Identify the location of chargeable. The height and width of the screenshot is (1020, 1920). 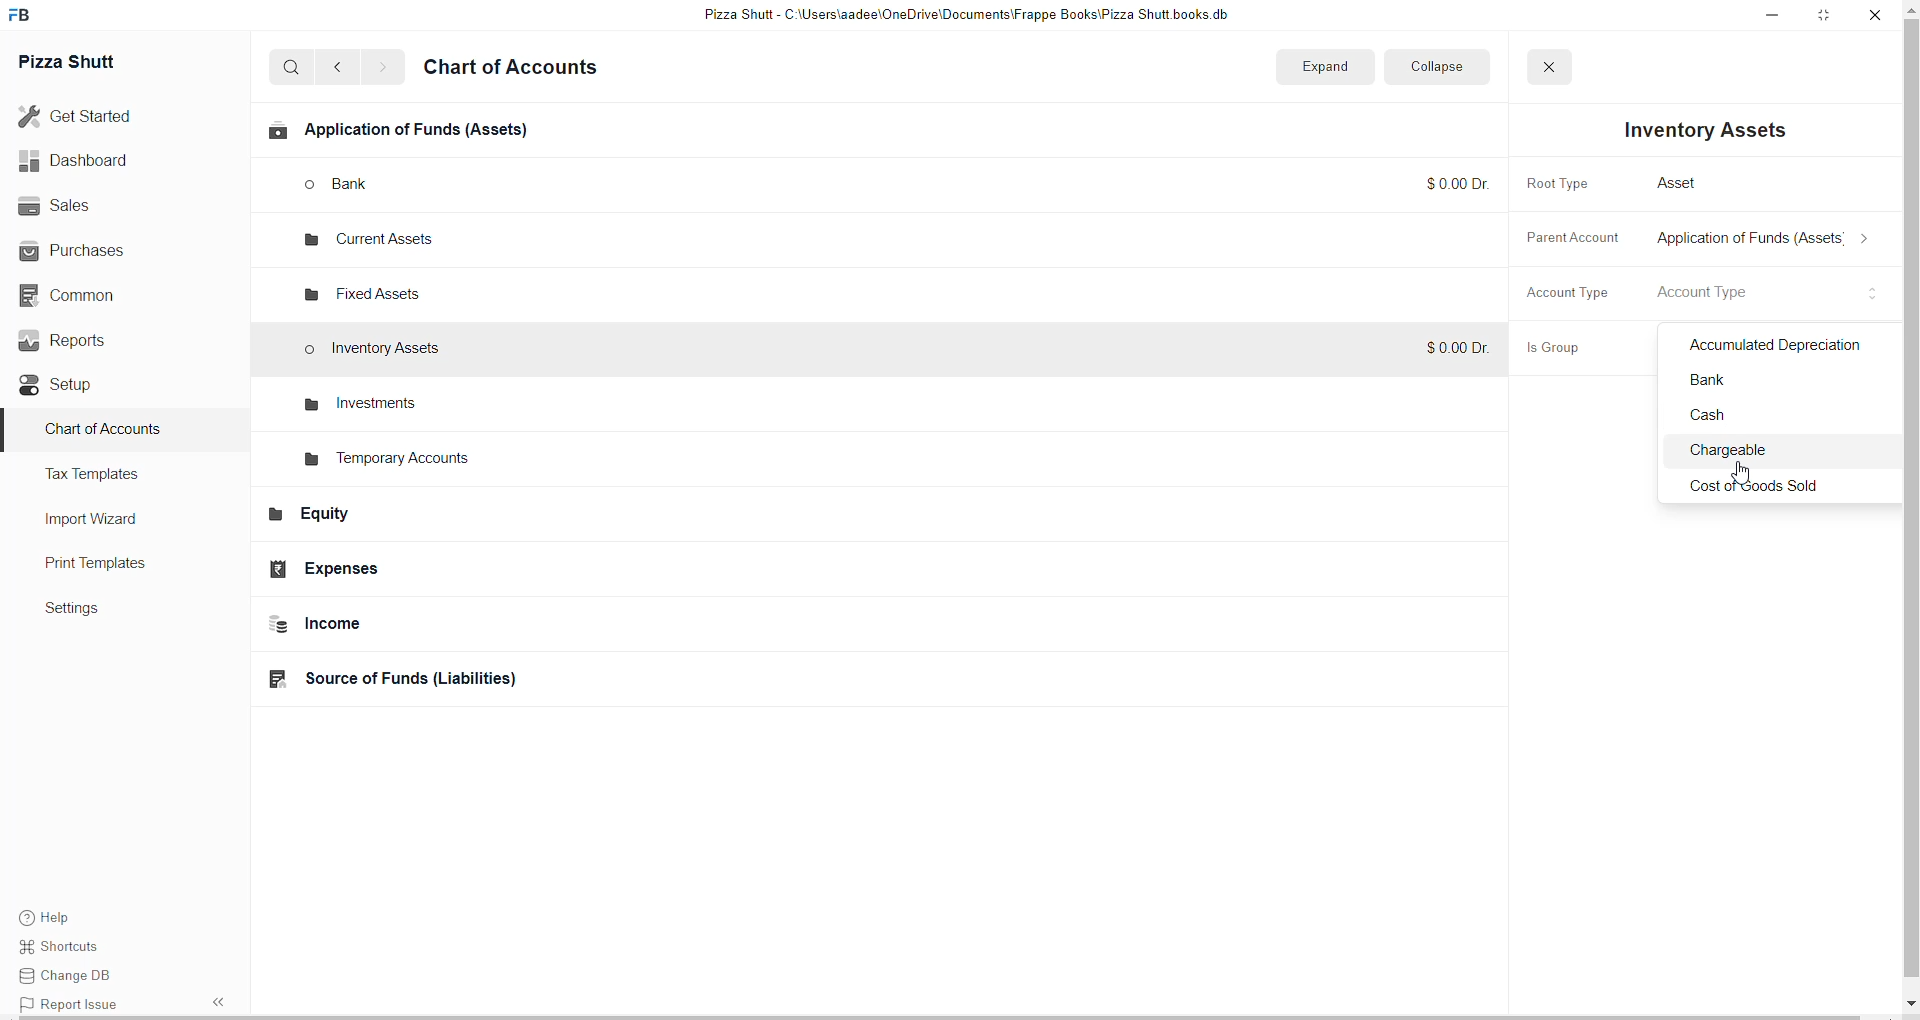
(1783, 453).